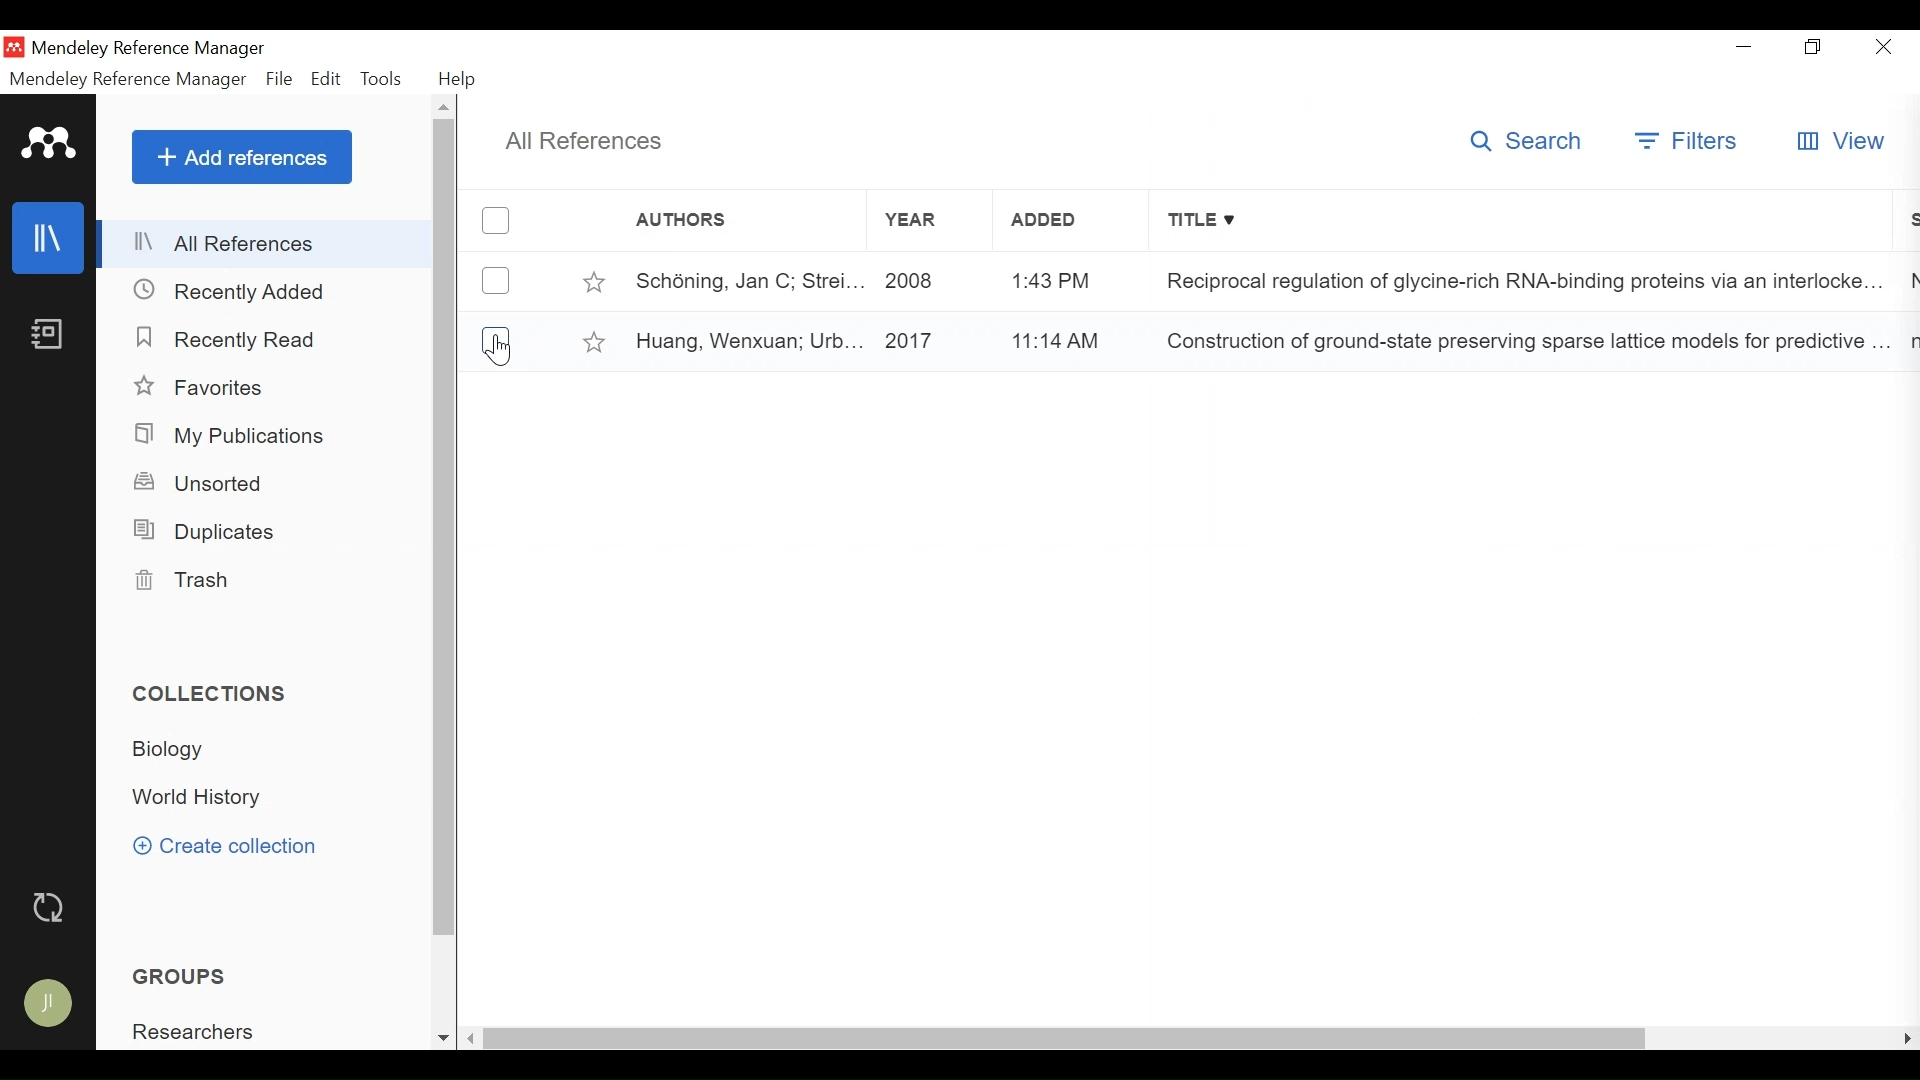 The width and height of the screenshot is (1920, 1080). Describe the element at coordinates (207, 484) in the screenshot. I see `Unsorted` at that location.